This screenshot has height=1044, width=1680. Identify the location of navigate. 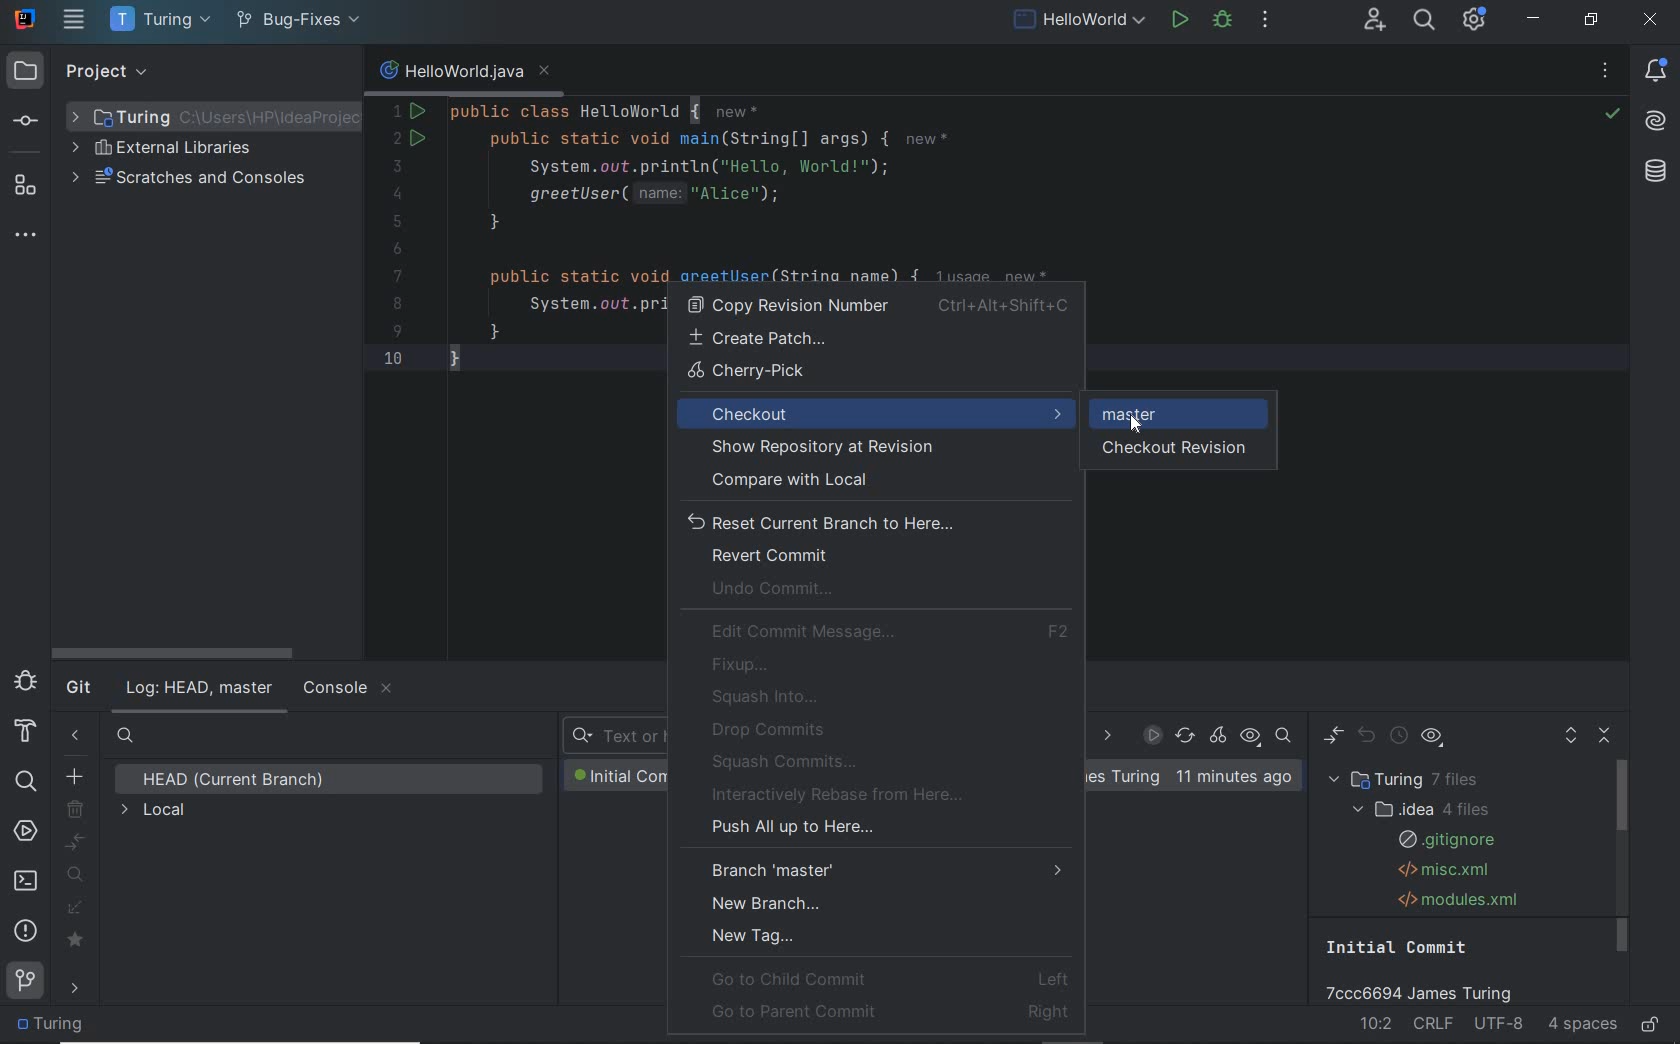
(78, 990).